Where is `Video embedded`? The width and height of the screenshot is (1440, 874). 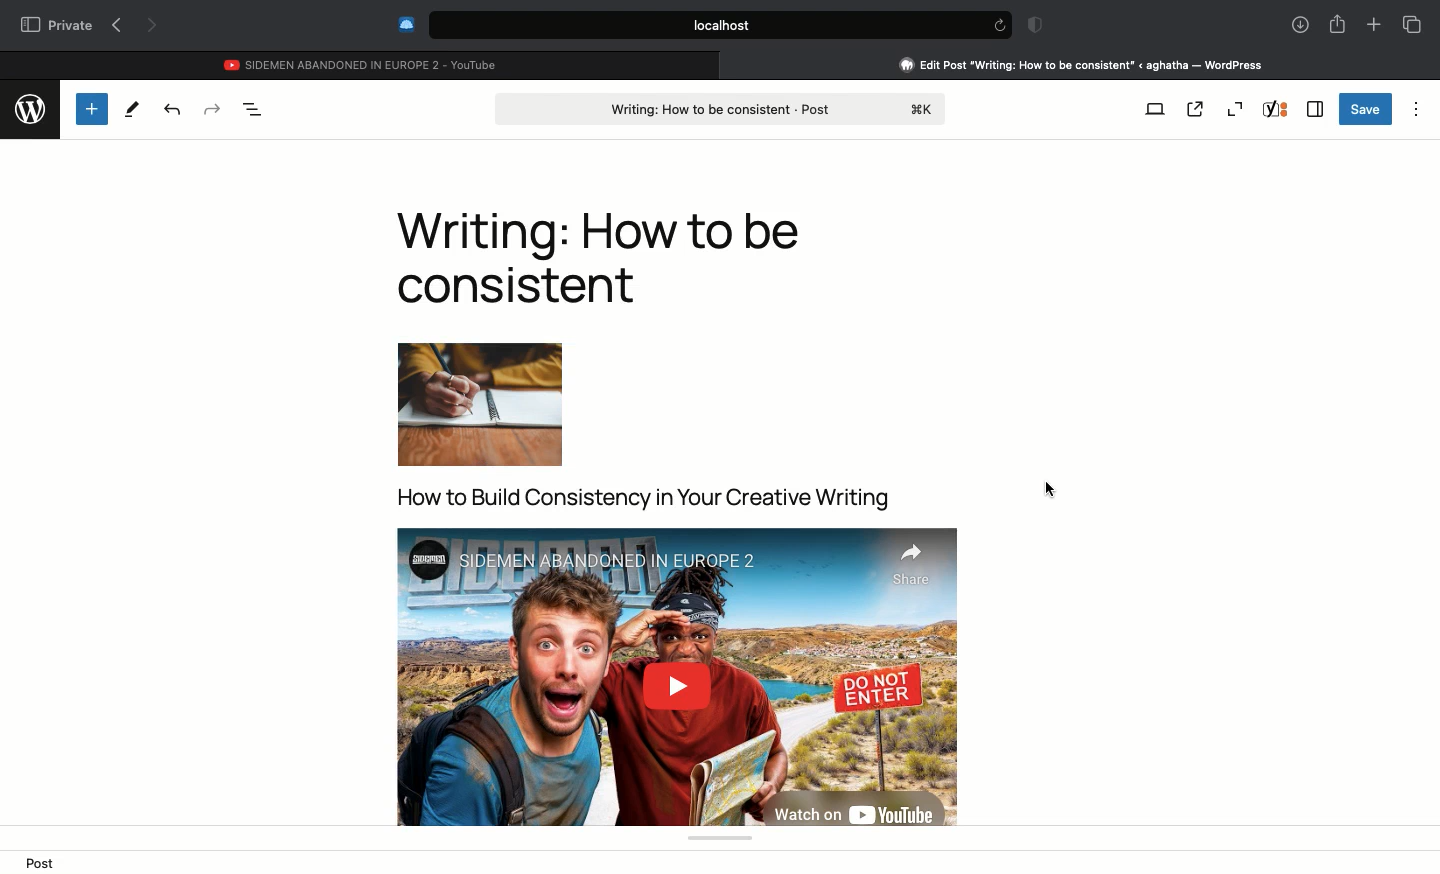
Video embedded is located at coordinates (674, 672).